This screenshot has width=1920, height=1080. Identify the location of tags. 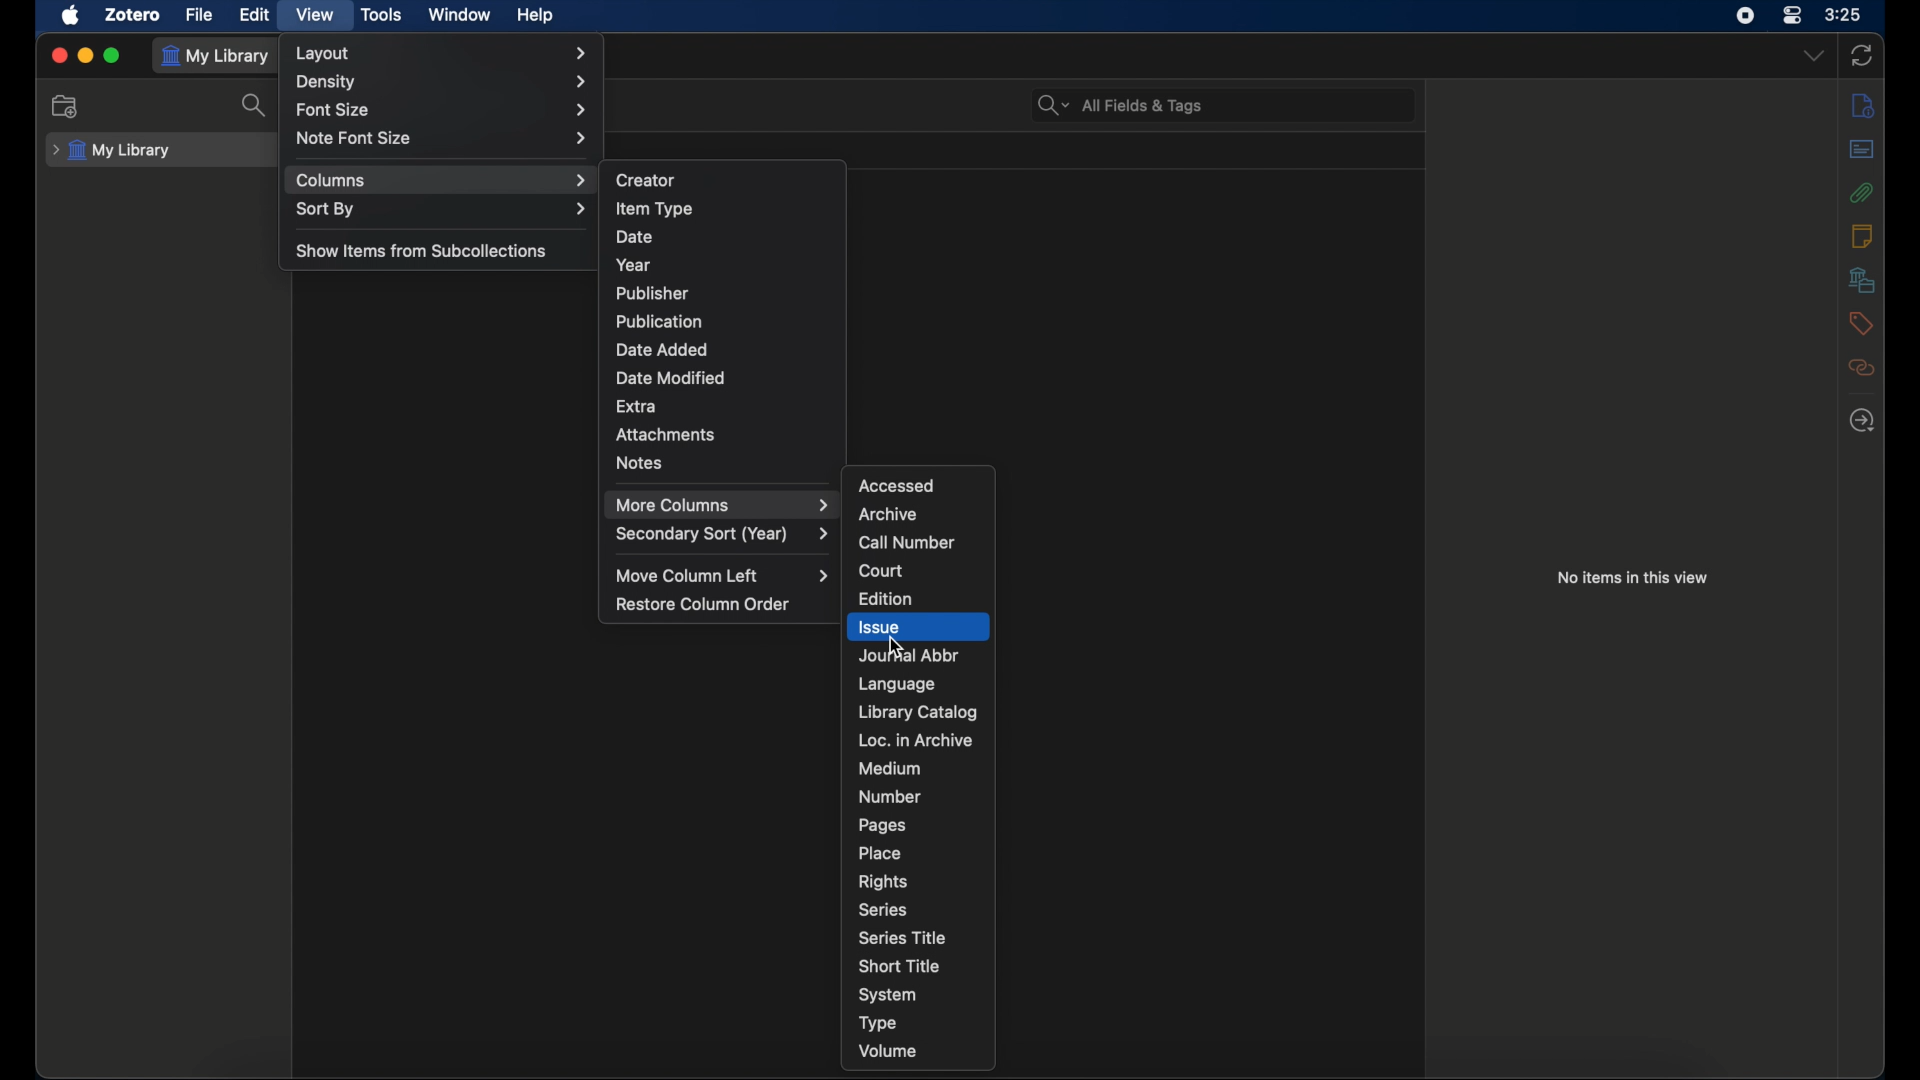
(1858, 322).